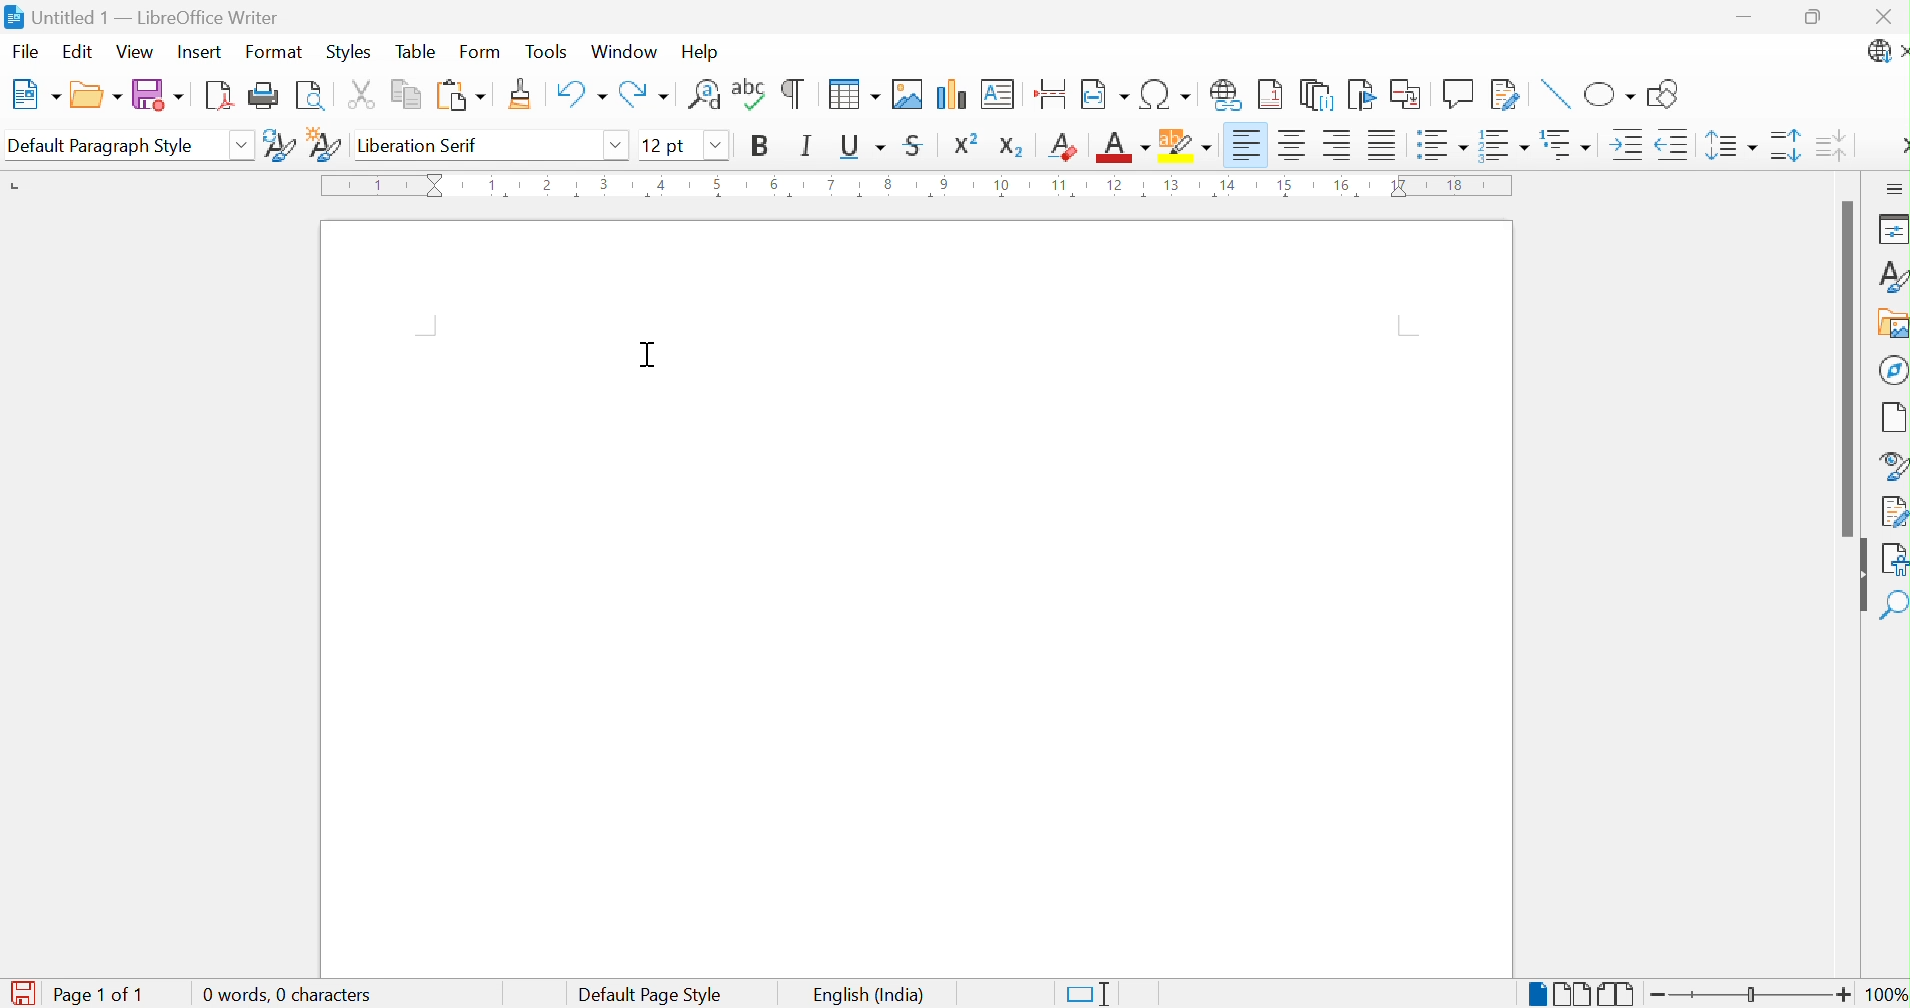 The image size is (1910, 1008). What do you see at coordinates (1894, 188) in the screenshot?
I see `Sidebar Settings` at bounding box center [1894, 188].